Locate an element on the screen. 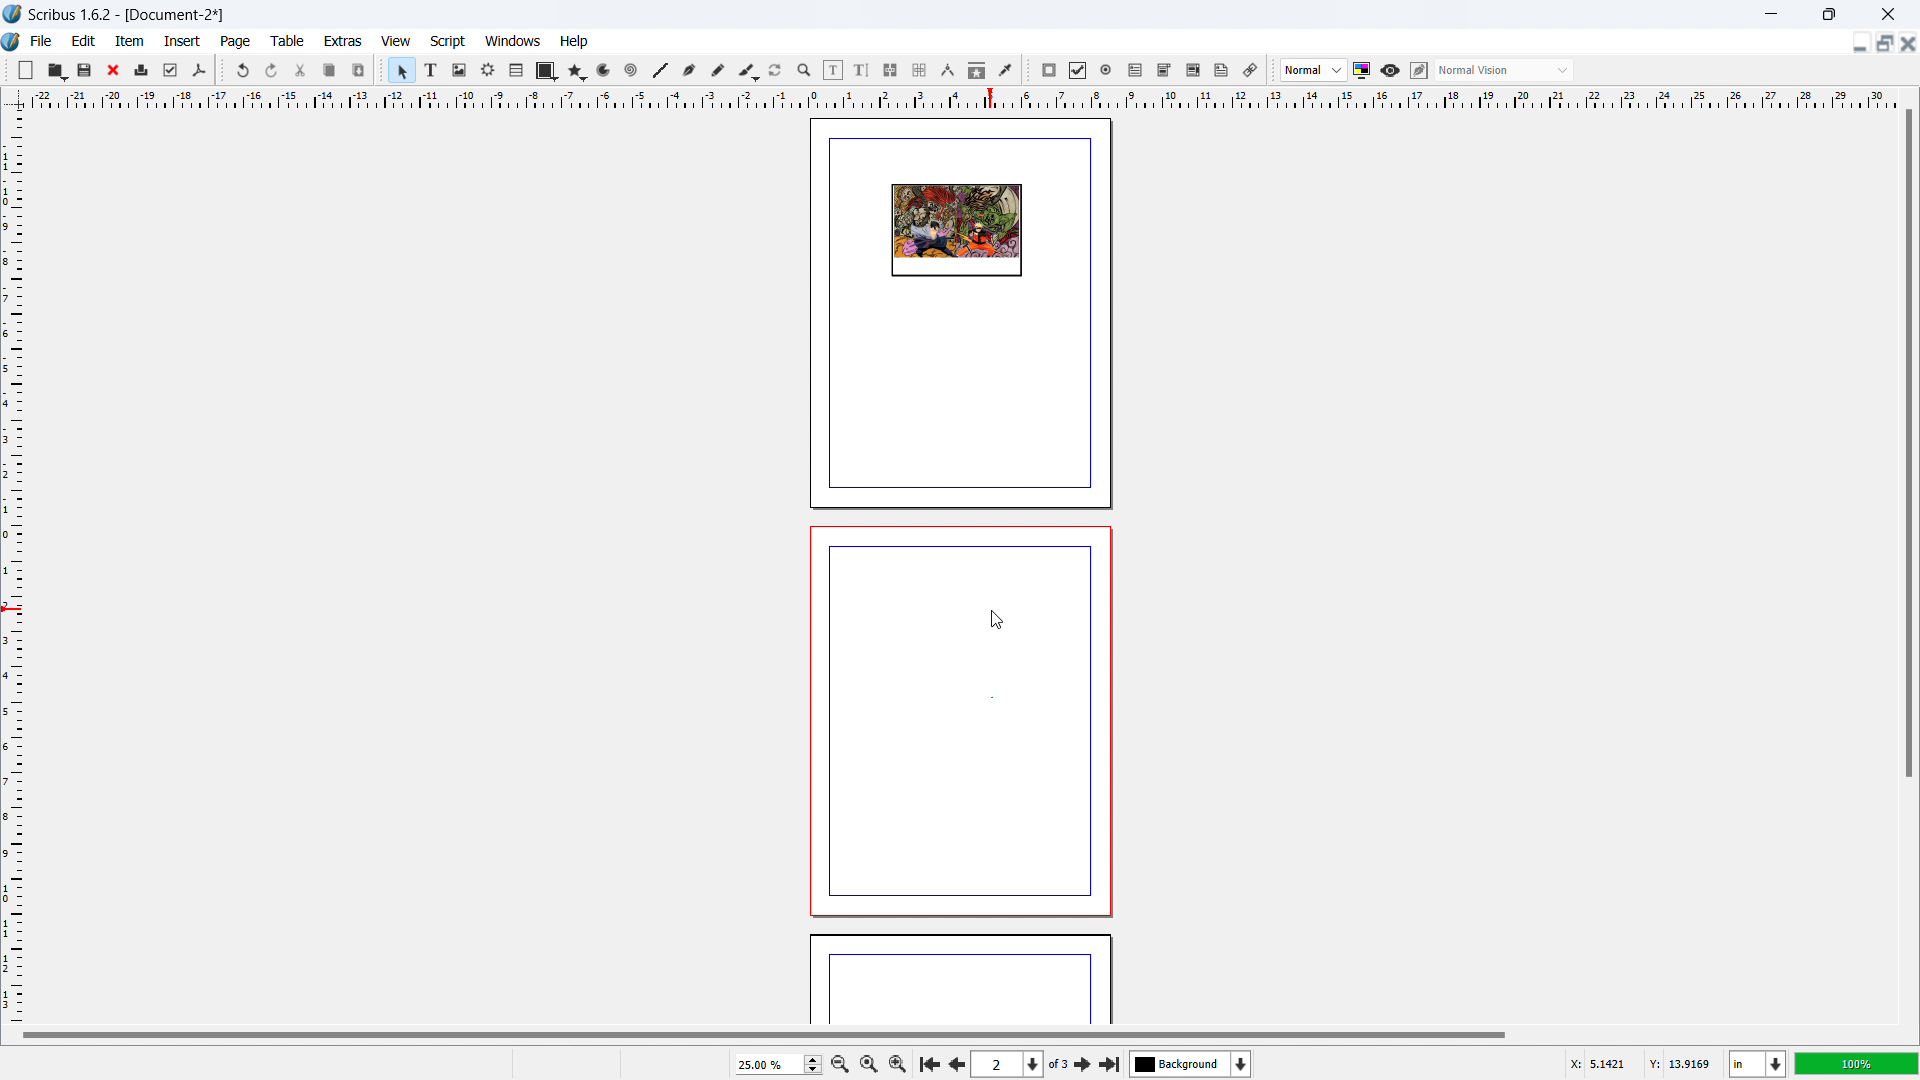  cursor is located at coordinates (995, 619).